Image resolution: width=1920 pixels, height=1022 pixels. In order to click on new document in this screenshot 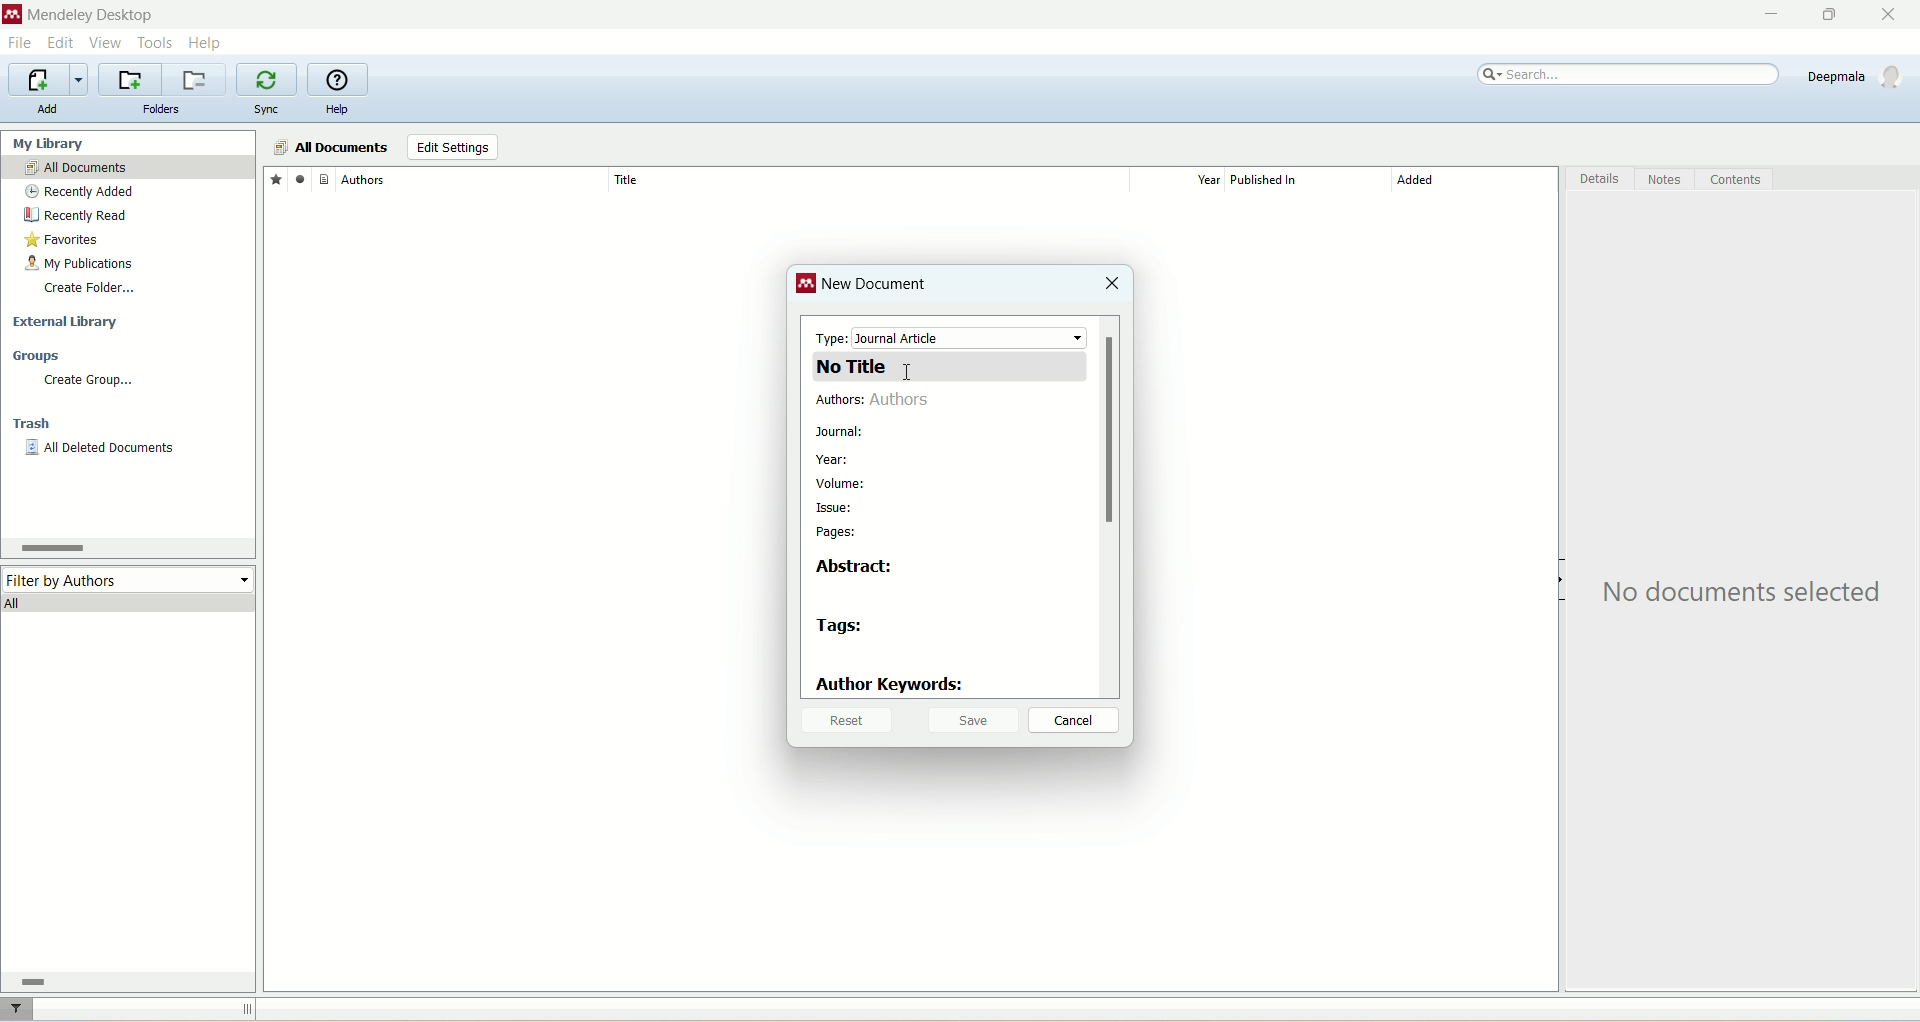, I will do `click(877, 288)`.